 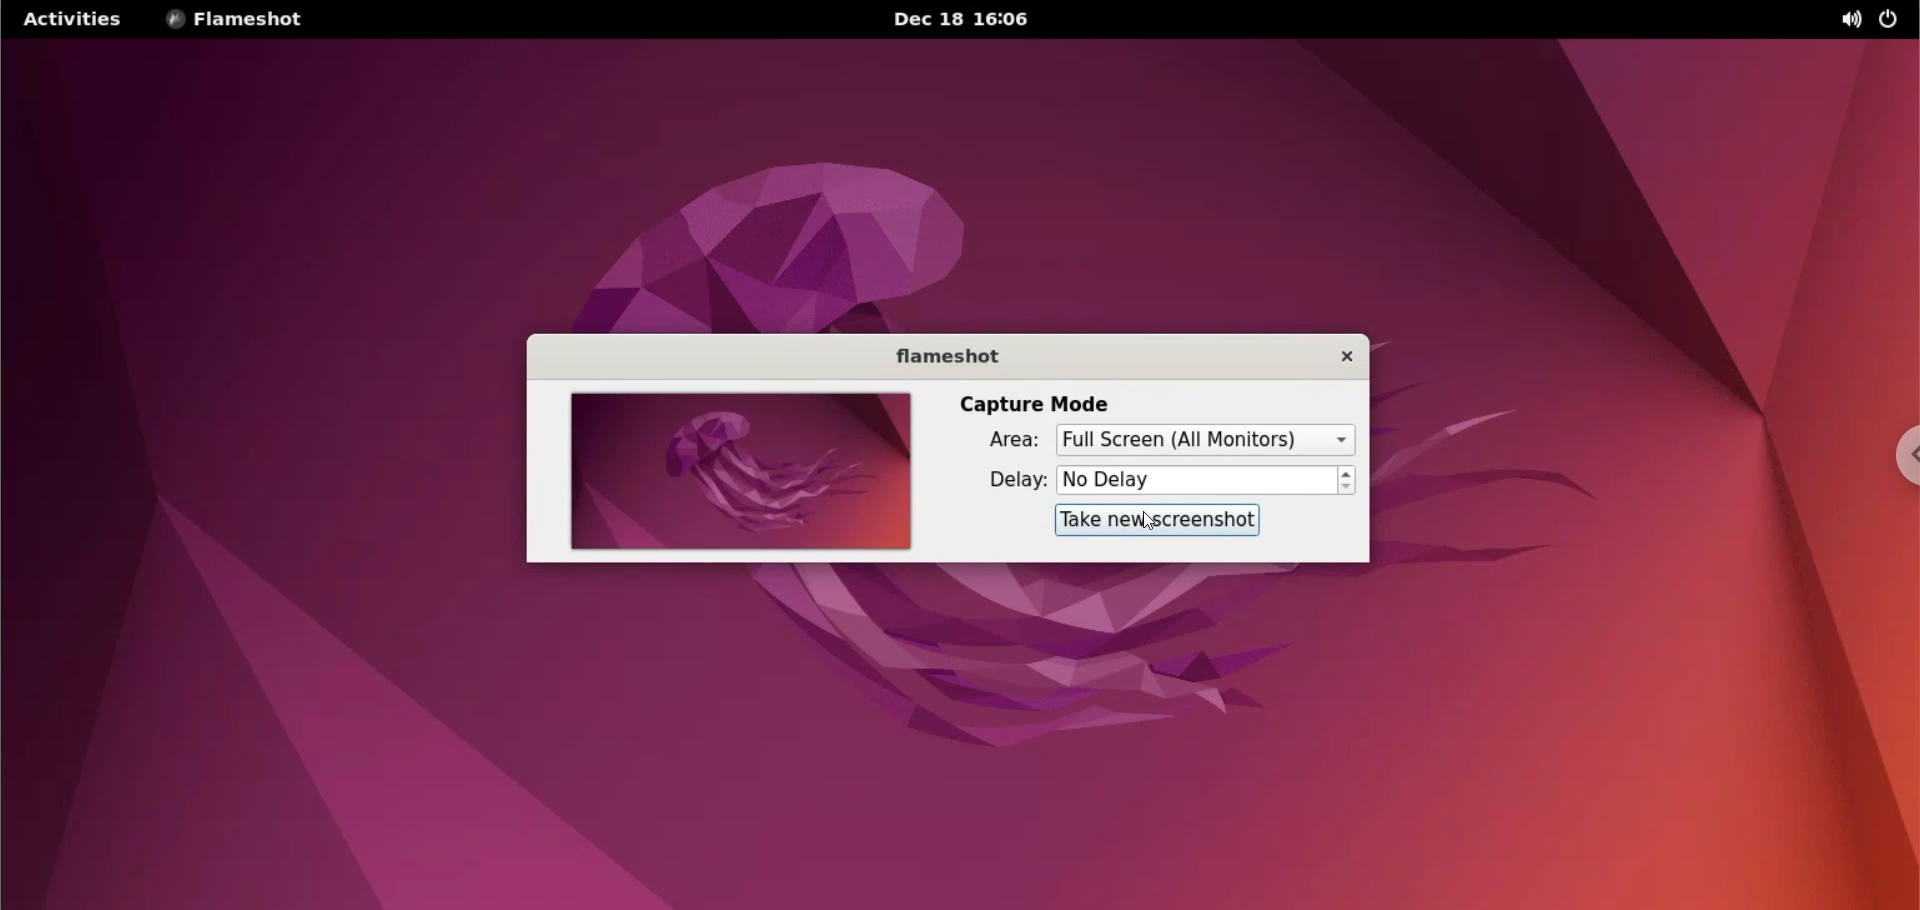 What do you see at coordinates (1156, 521) in the screenshot?
I see `take screenshot` at bounding box center [1156, 521].